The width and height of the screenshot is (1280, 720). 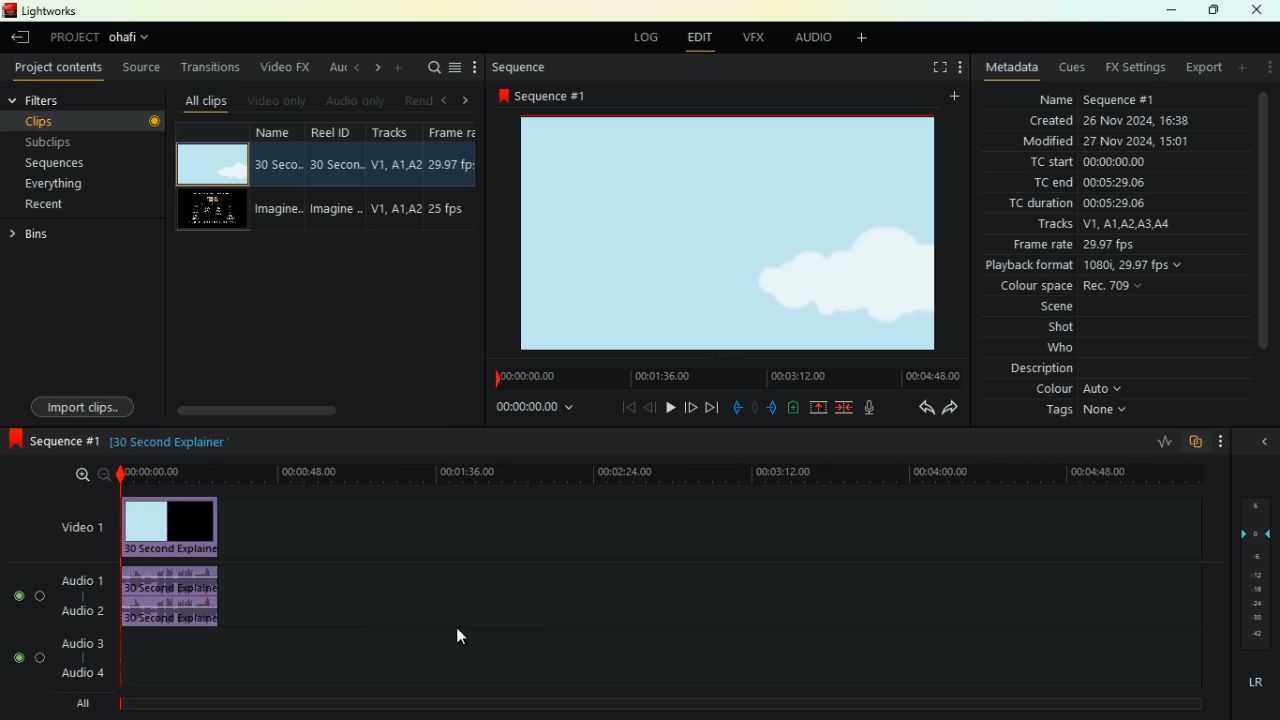 What do you see at coordinates (456, 69) in the screenshot?
I see `menu` at bounding box center [456, 69].